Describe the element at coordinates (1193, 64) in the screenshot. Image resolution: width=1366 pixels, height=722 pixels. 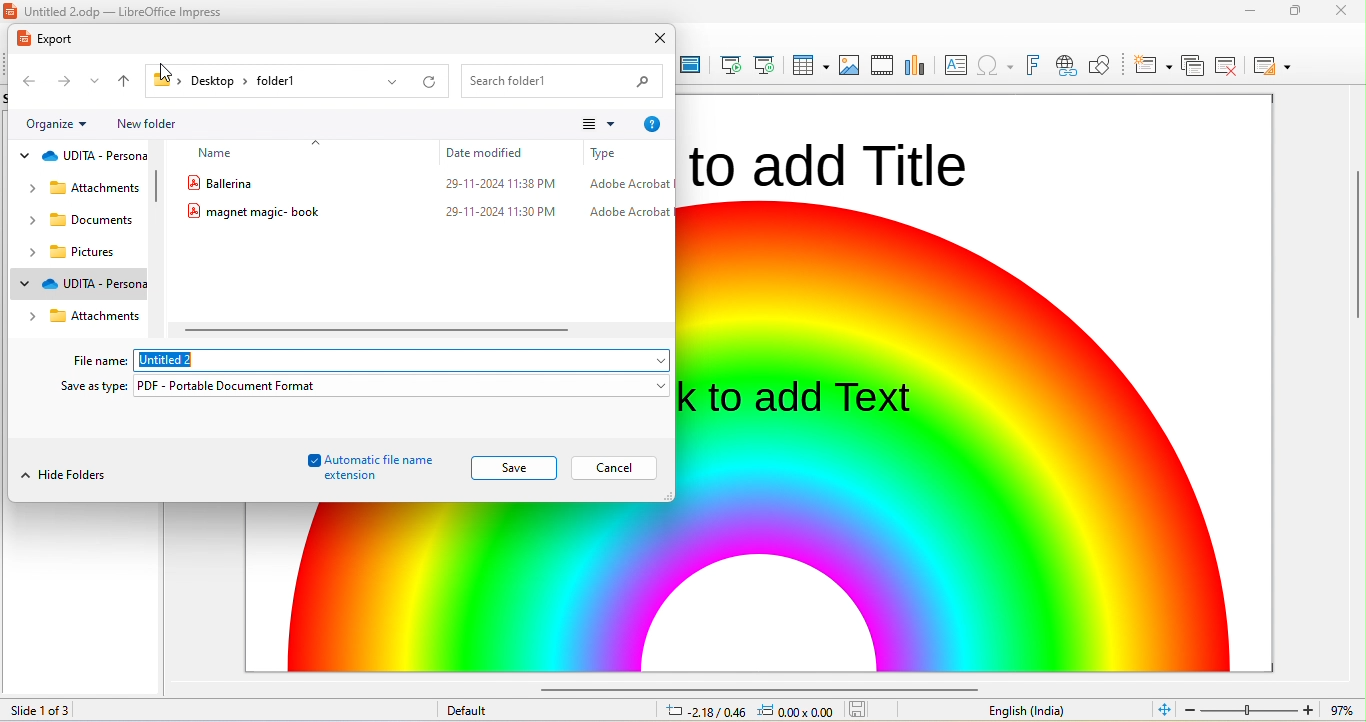
I see `duplicate slide` at that location.